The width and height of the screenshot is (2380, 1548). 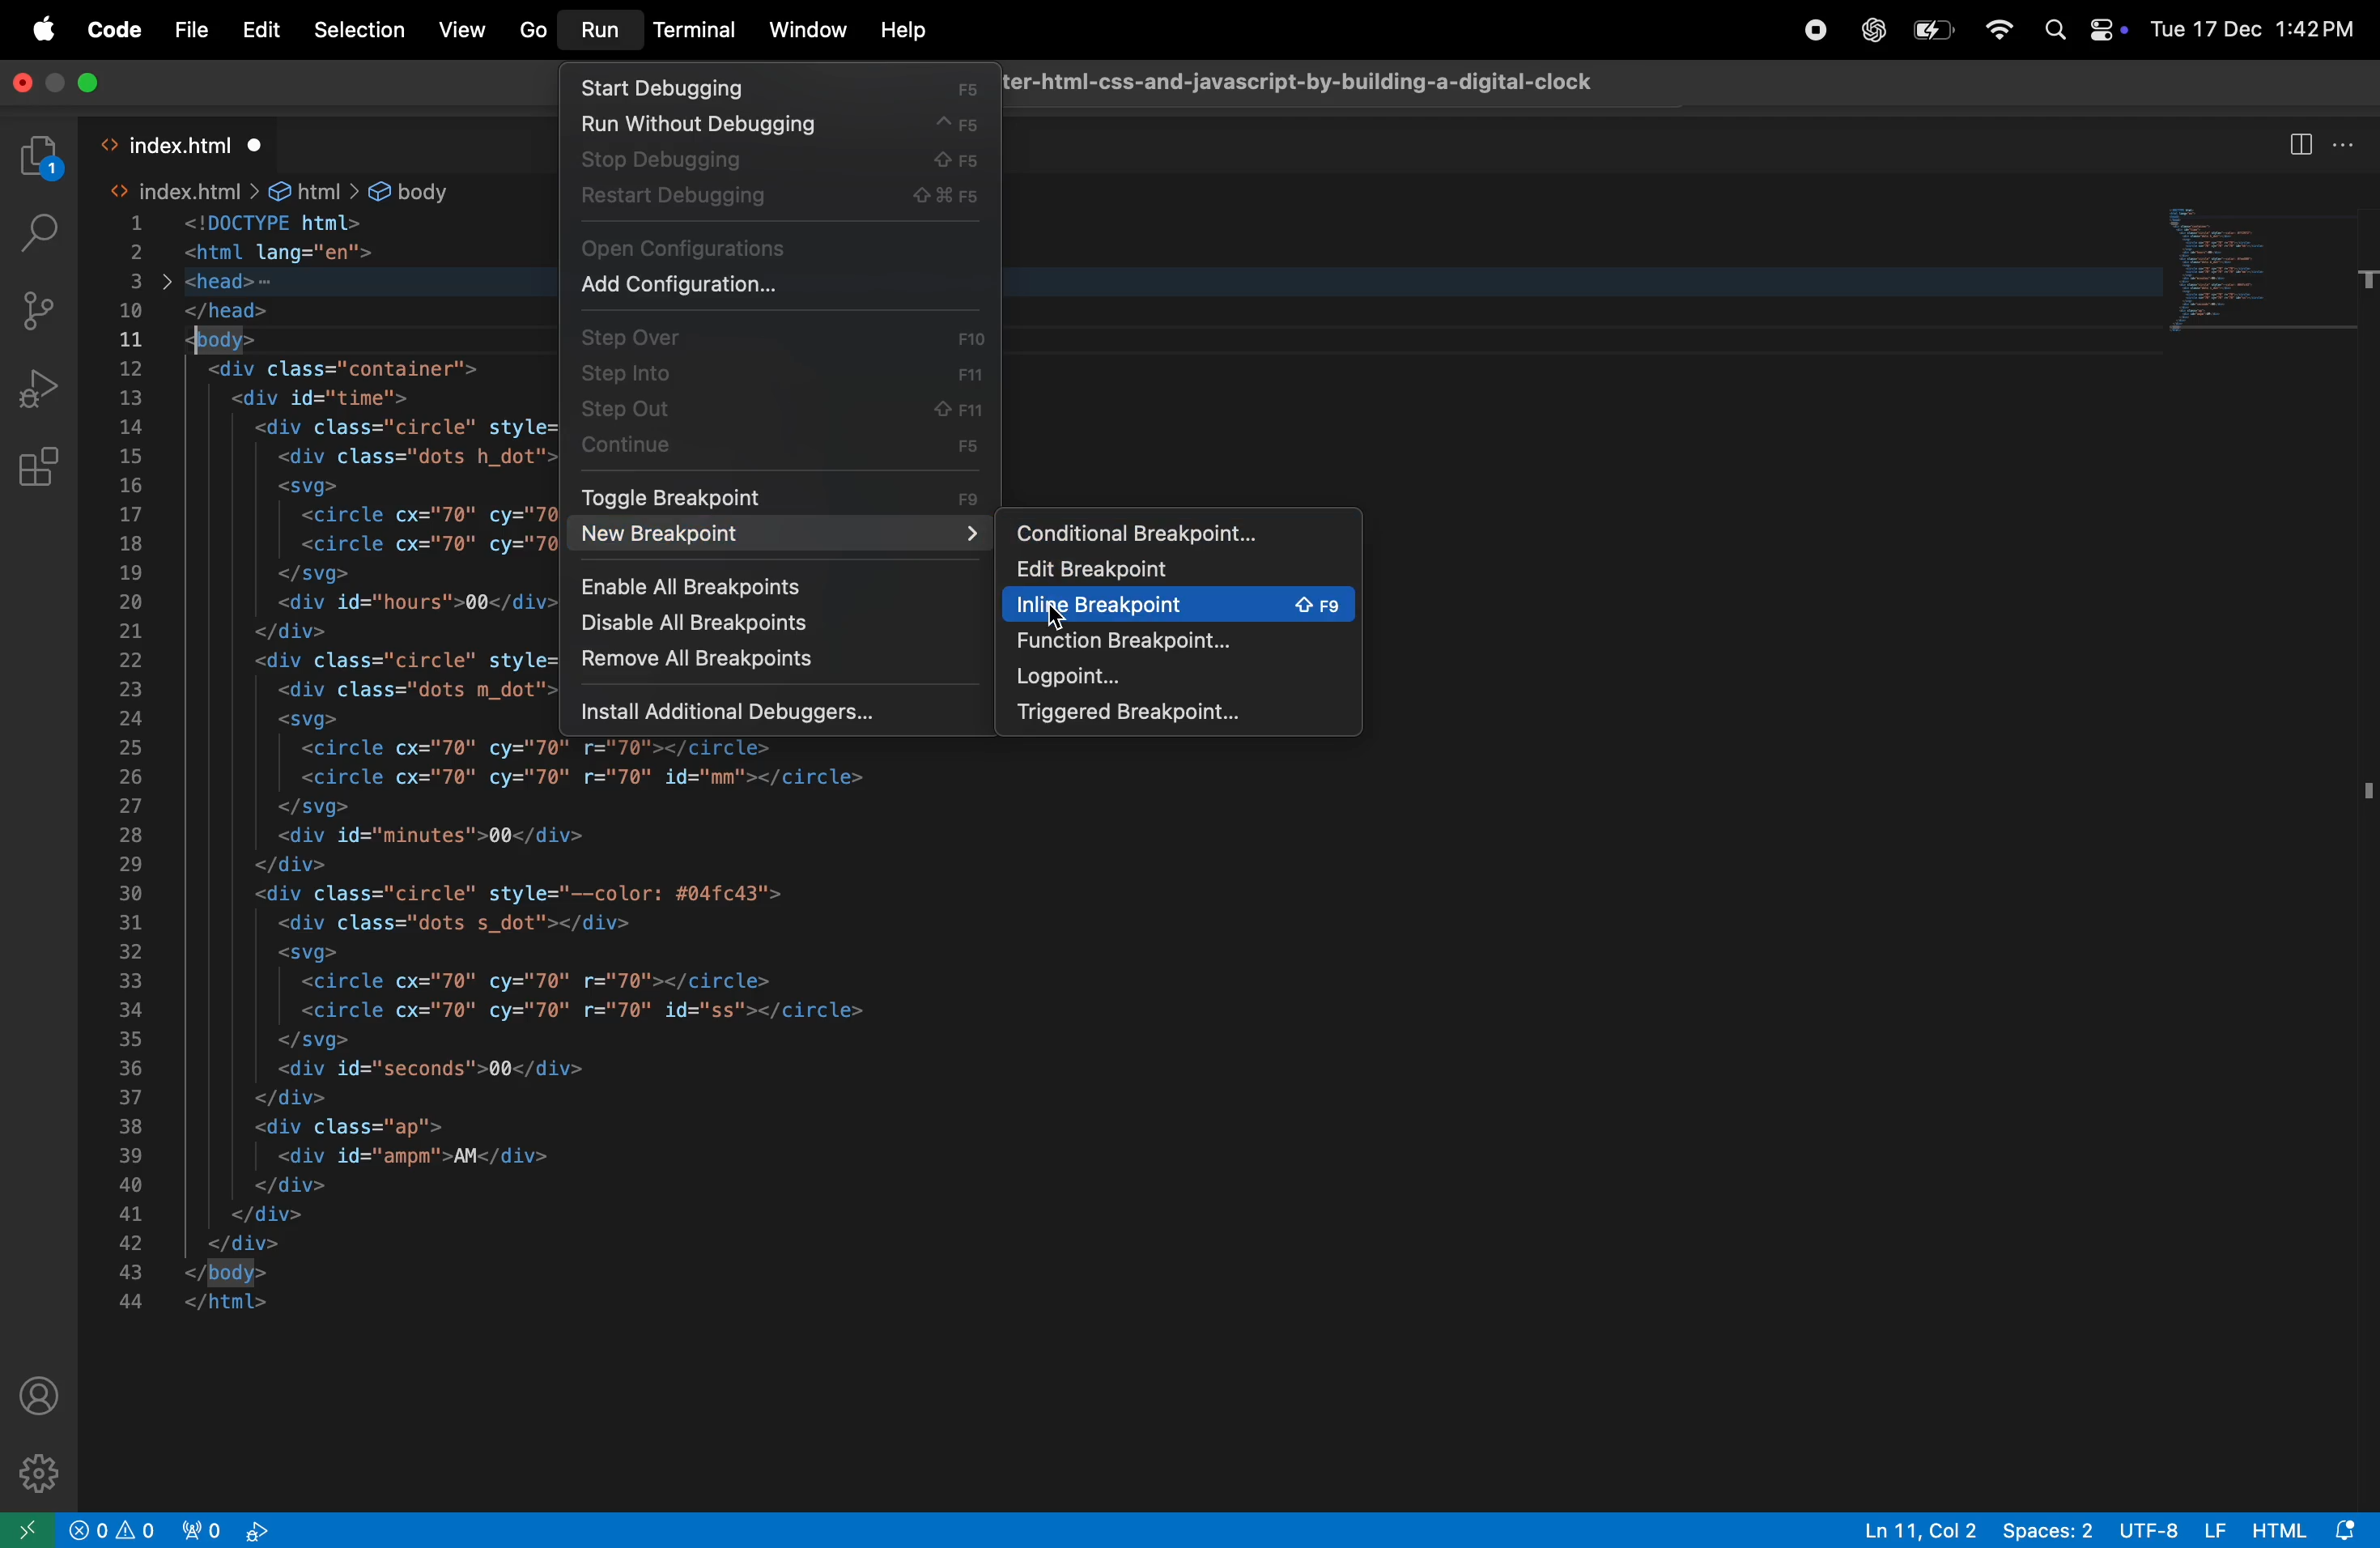 What do you see at coordinates (775, 161) in the screenshot?
I see `stop debugging` at bounding box center [775, 161].